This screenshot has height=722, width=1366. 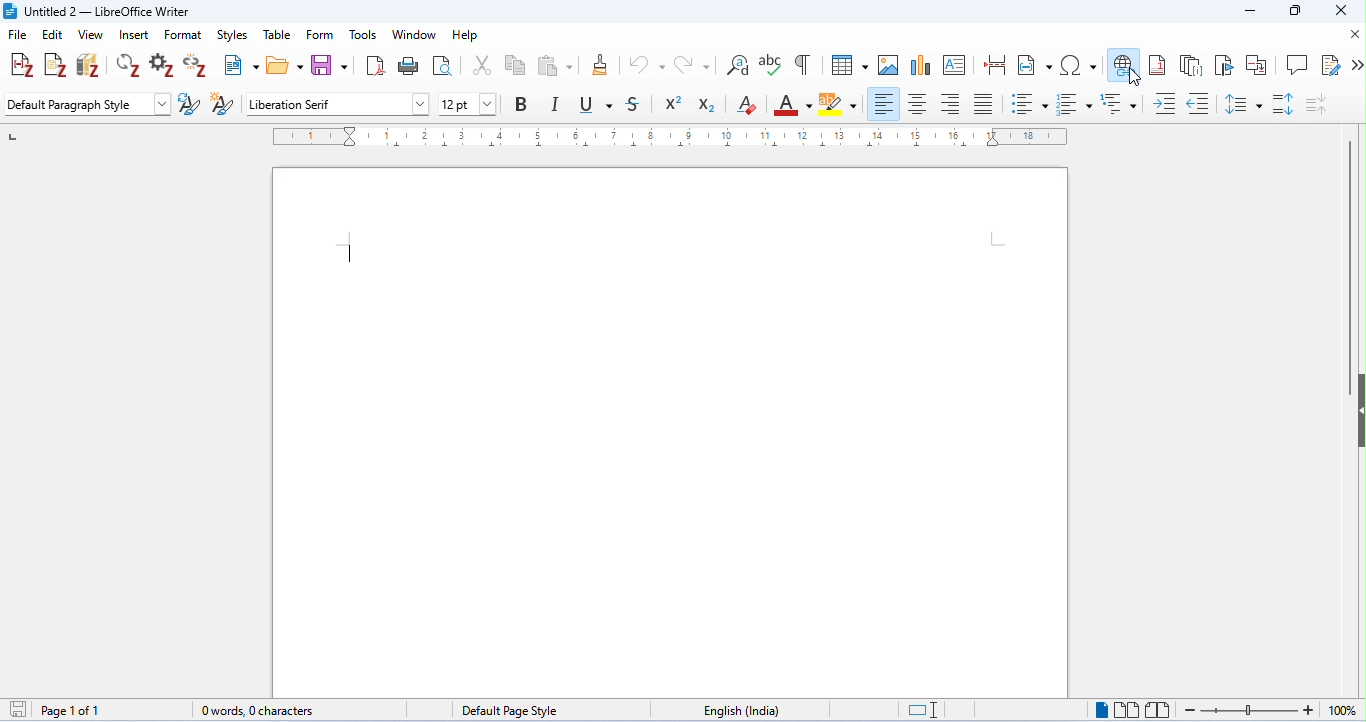 What do you see at coordinates (482, 64) in the screenshot?
I see `cut` at bounding box center [482, 64].